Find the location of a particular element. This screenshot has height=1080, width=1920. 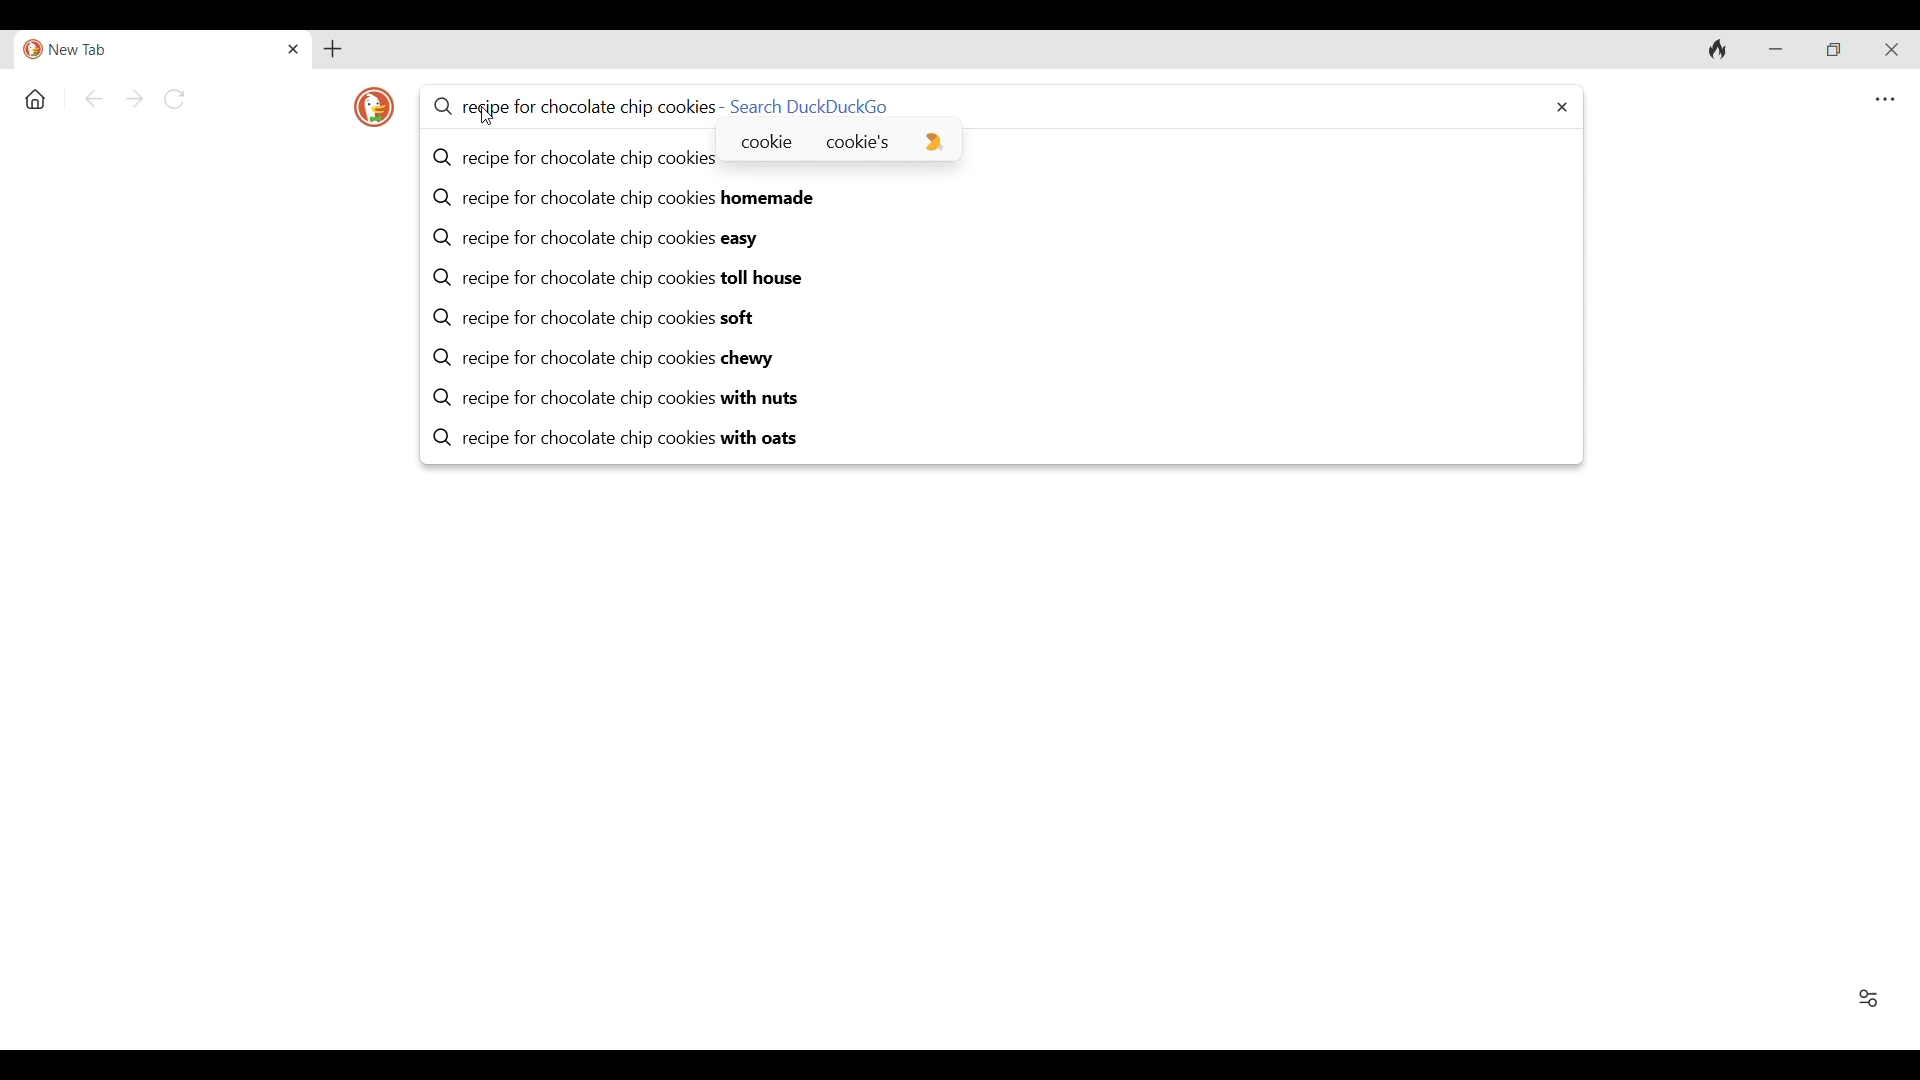

Search DuckDuckGo is located at coordinates (810, 105).